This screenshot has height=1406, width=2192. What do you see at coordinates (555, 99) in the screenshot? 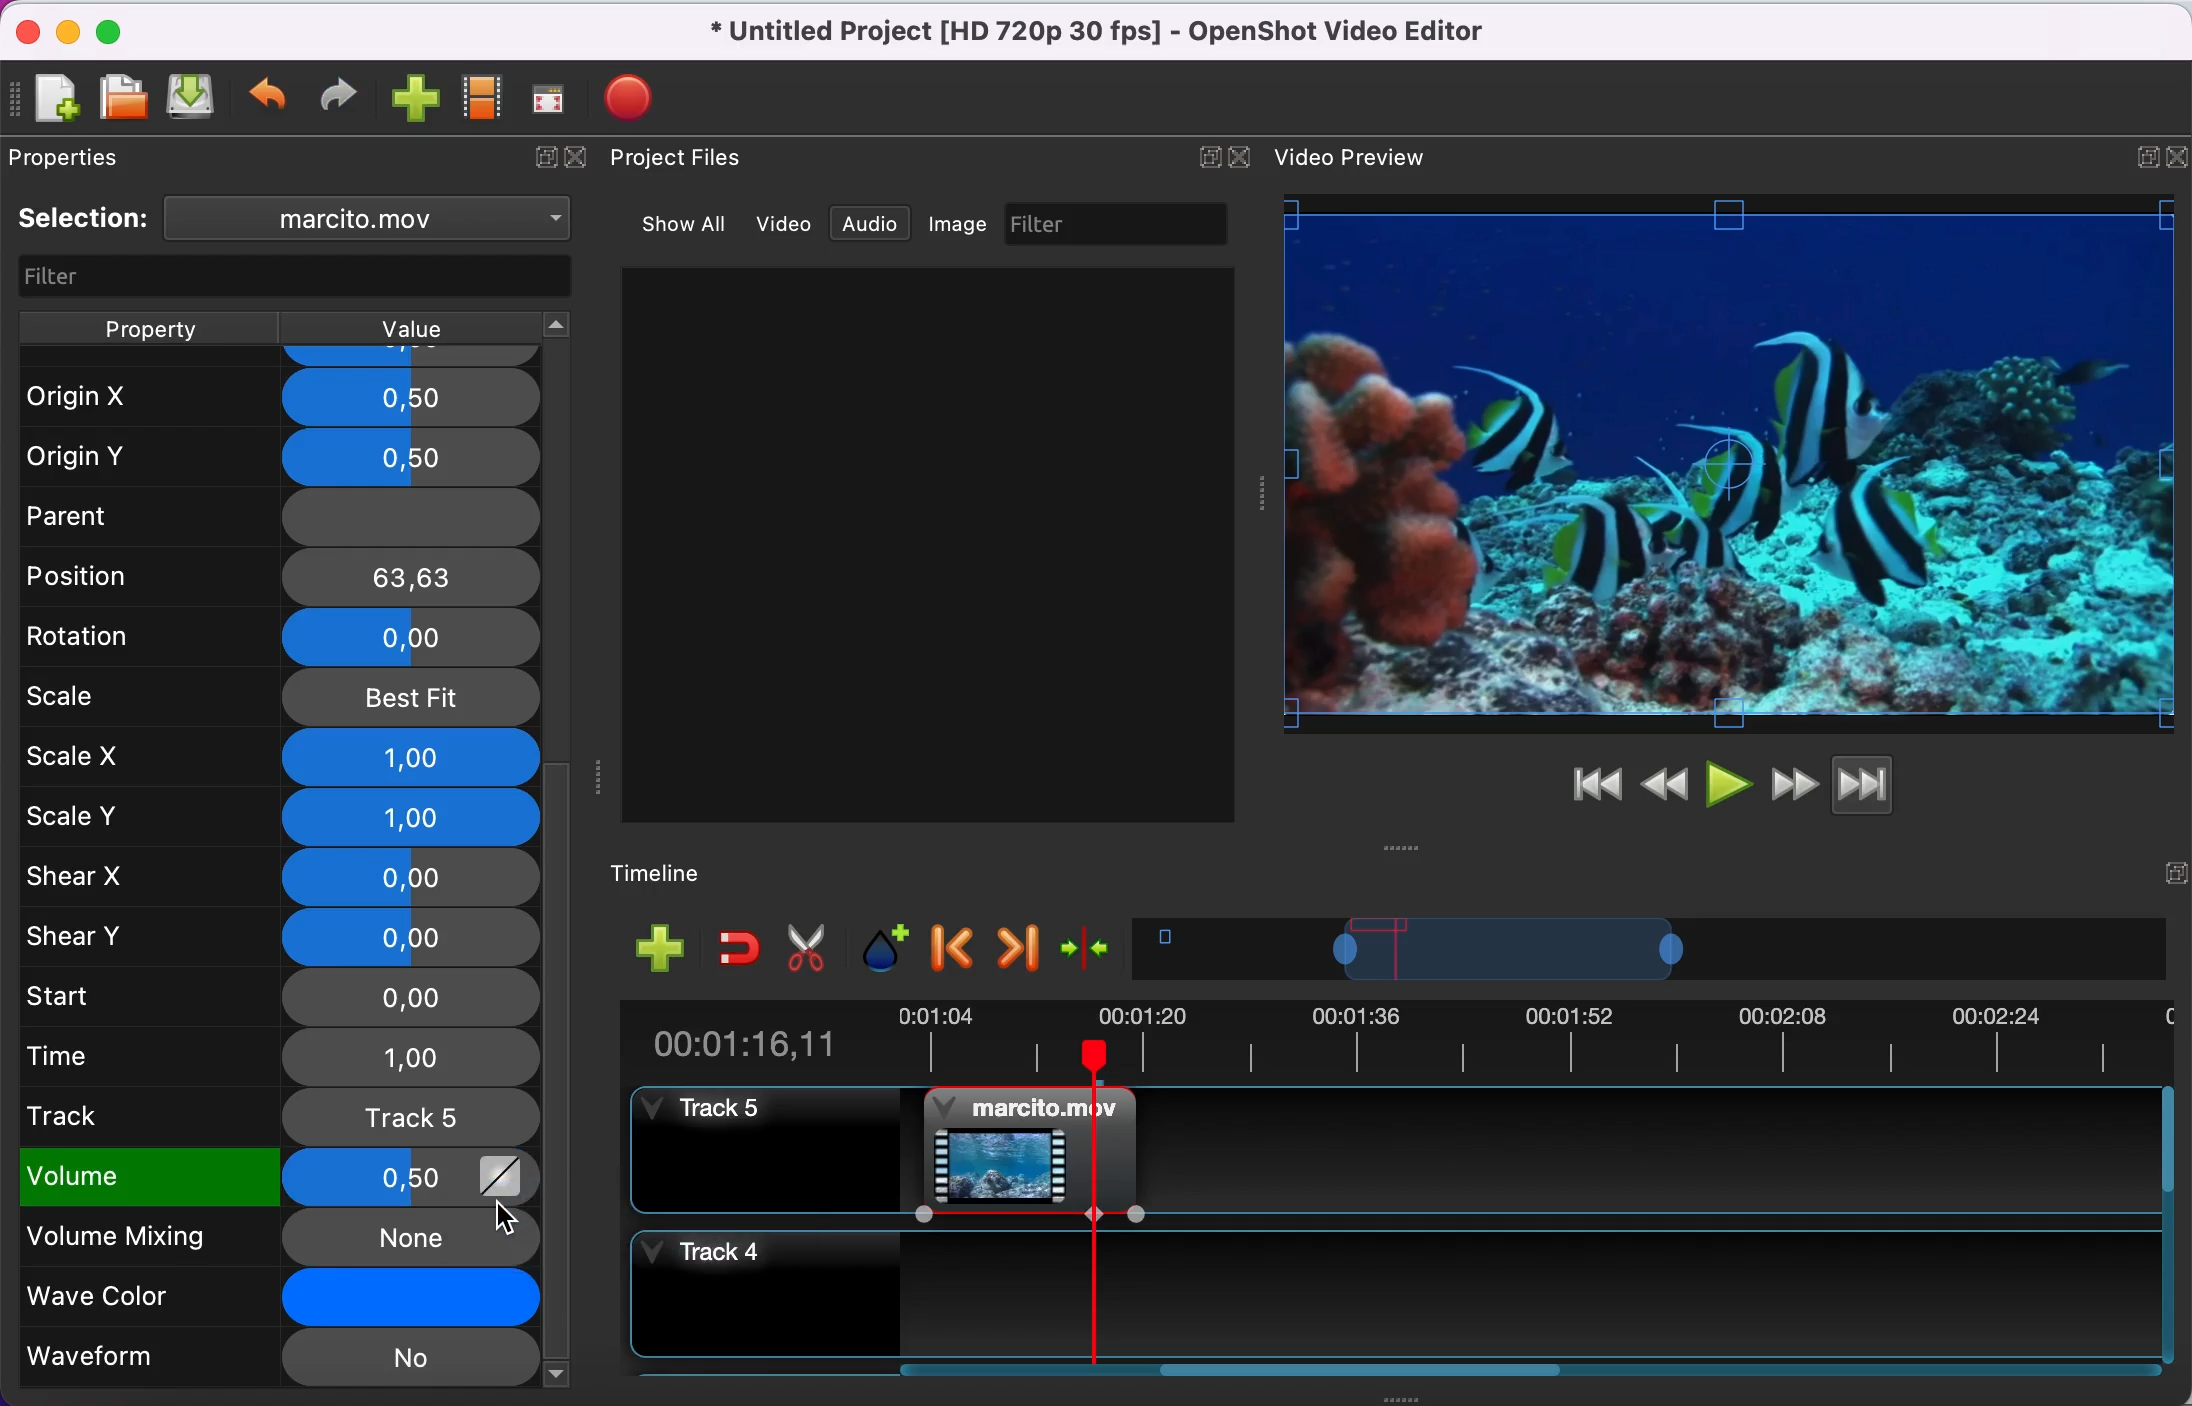
I see `full screen` at bounding box center [555, 99].